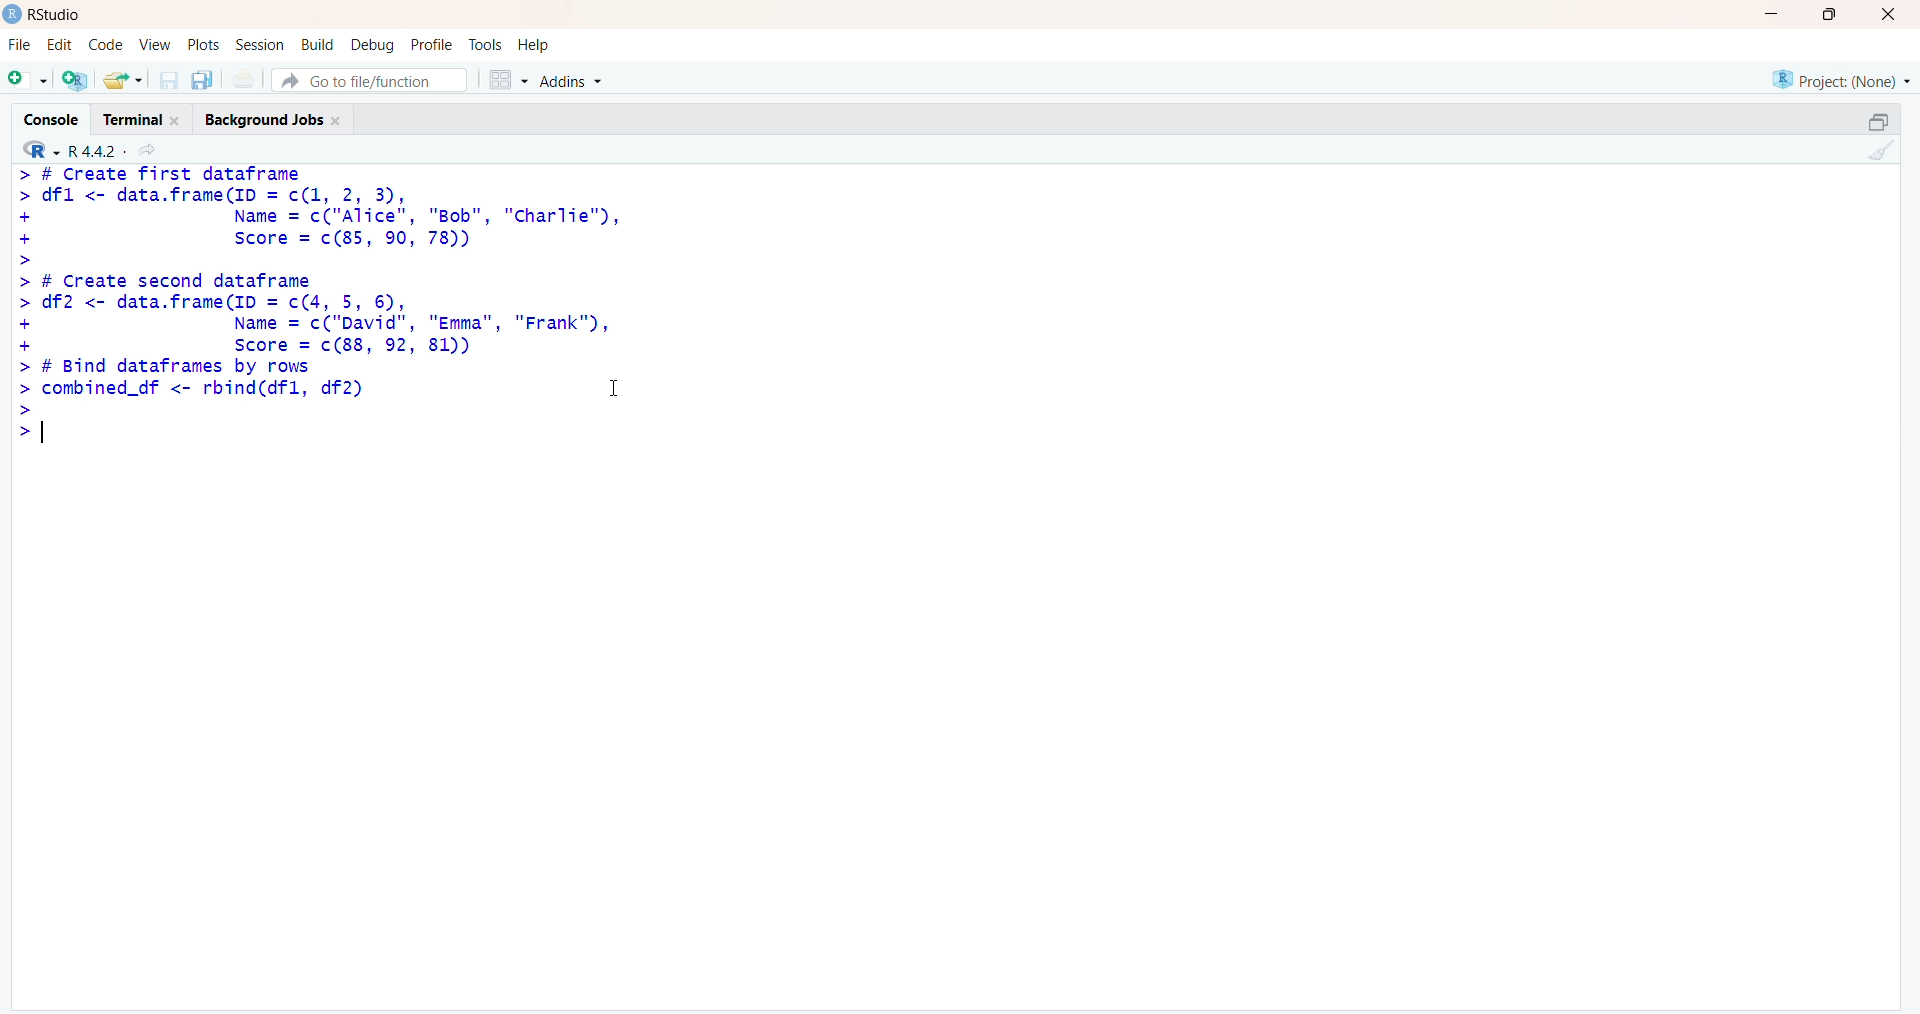  I want to click on Build, so click(318, 44).